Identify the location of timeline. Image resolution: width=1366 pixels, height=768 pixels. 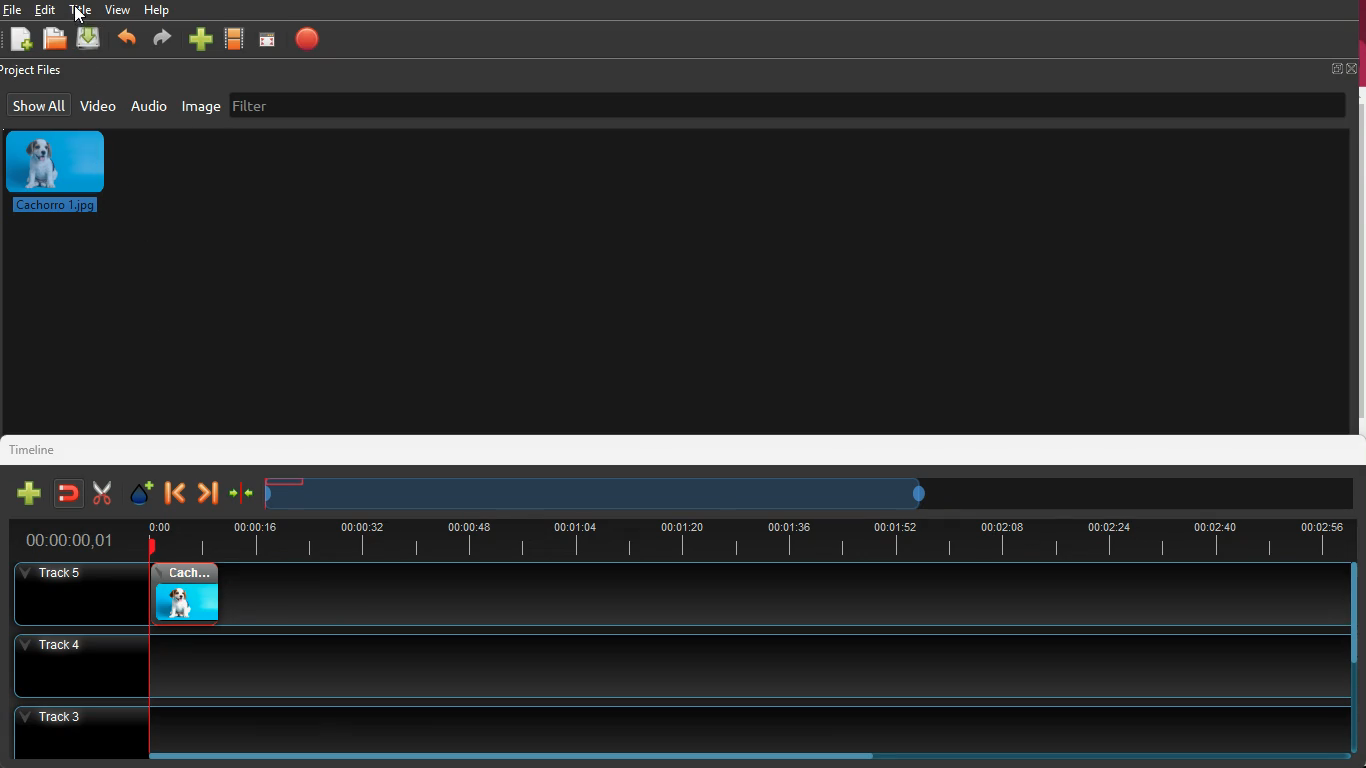
(602, 493).